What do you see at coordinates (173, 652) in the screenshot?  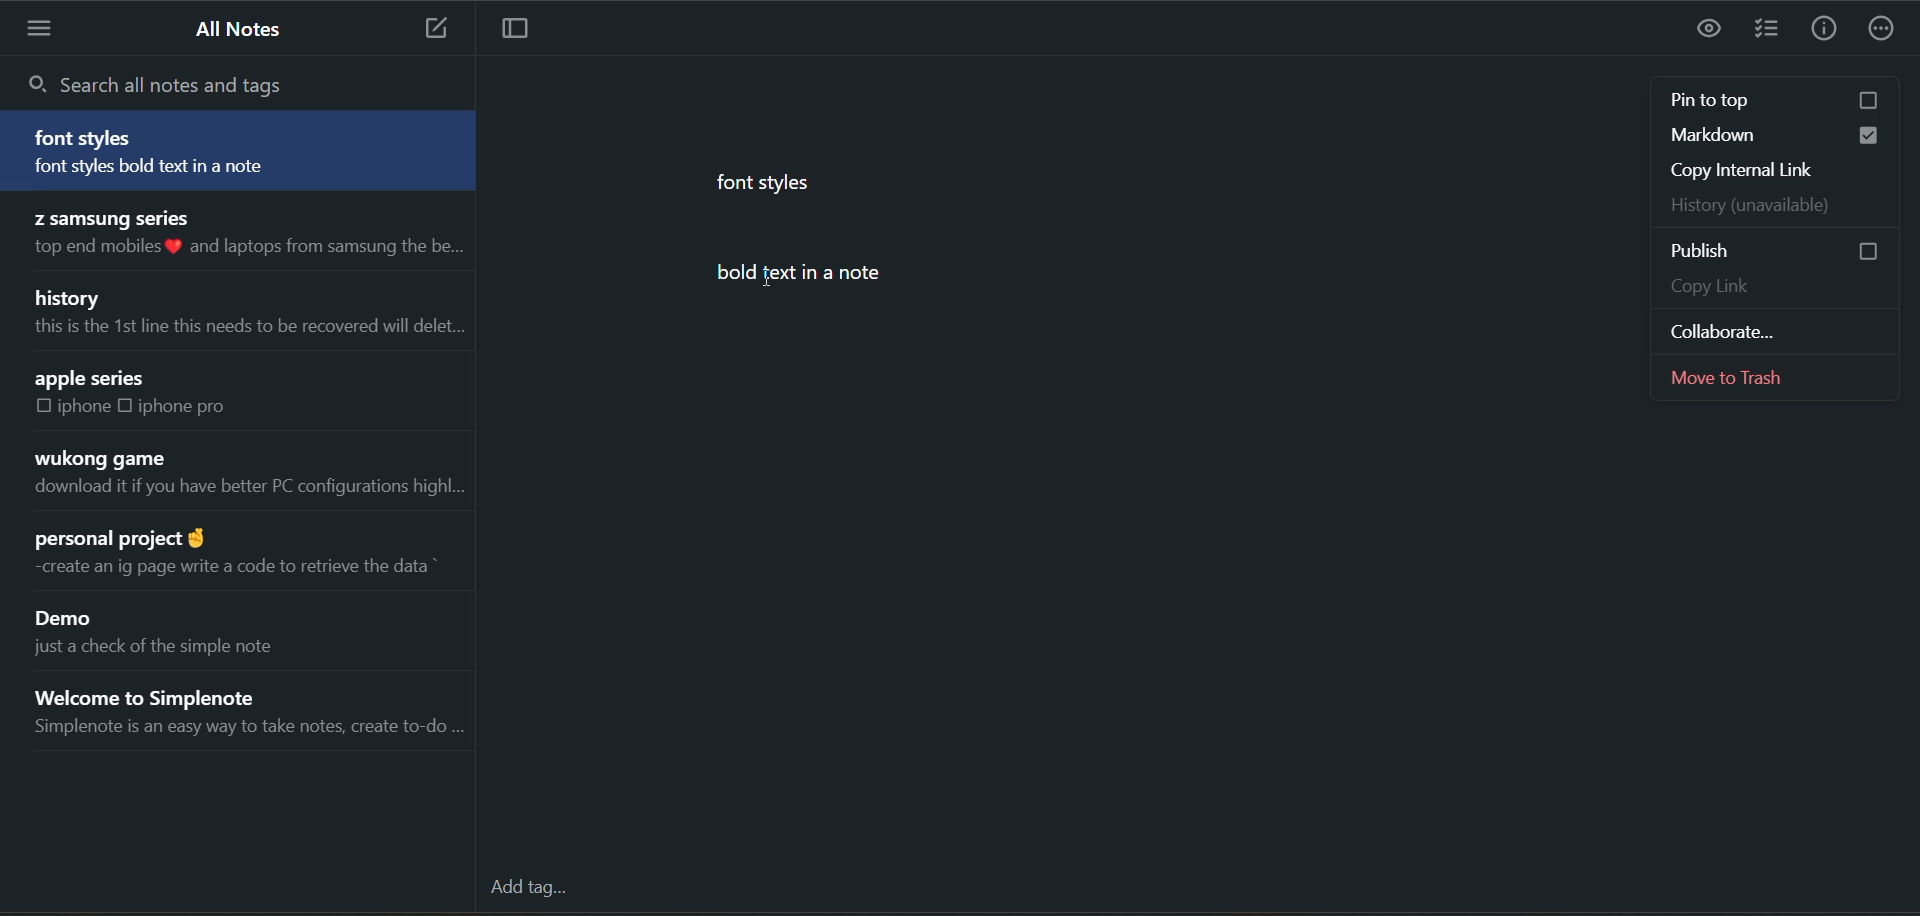 I see `just a check of the simple note` at bounding box center [173, 652].